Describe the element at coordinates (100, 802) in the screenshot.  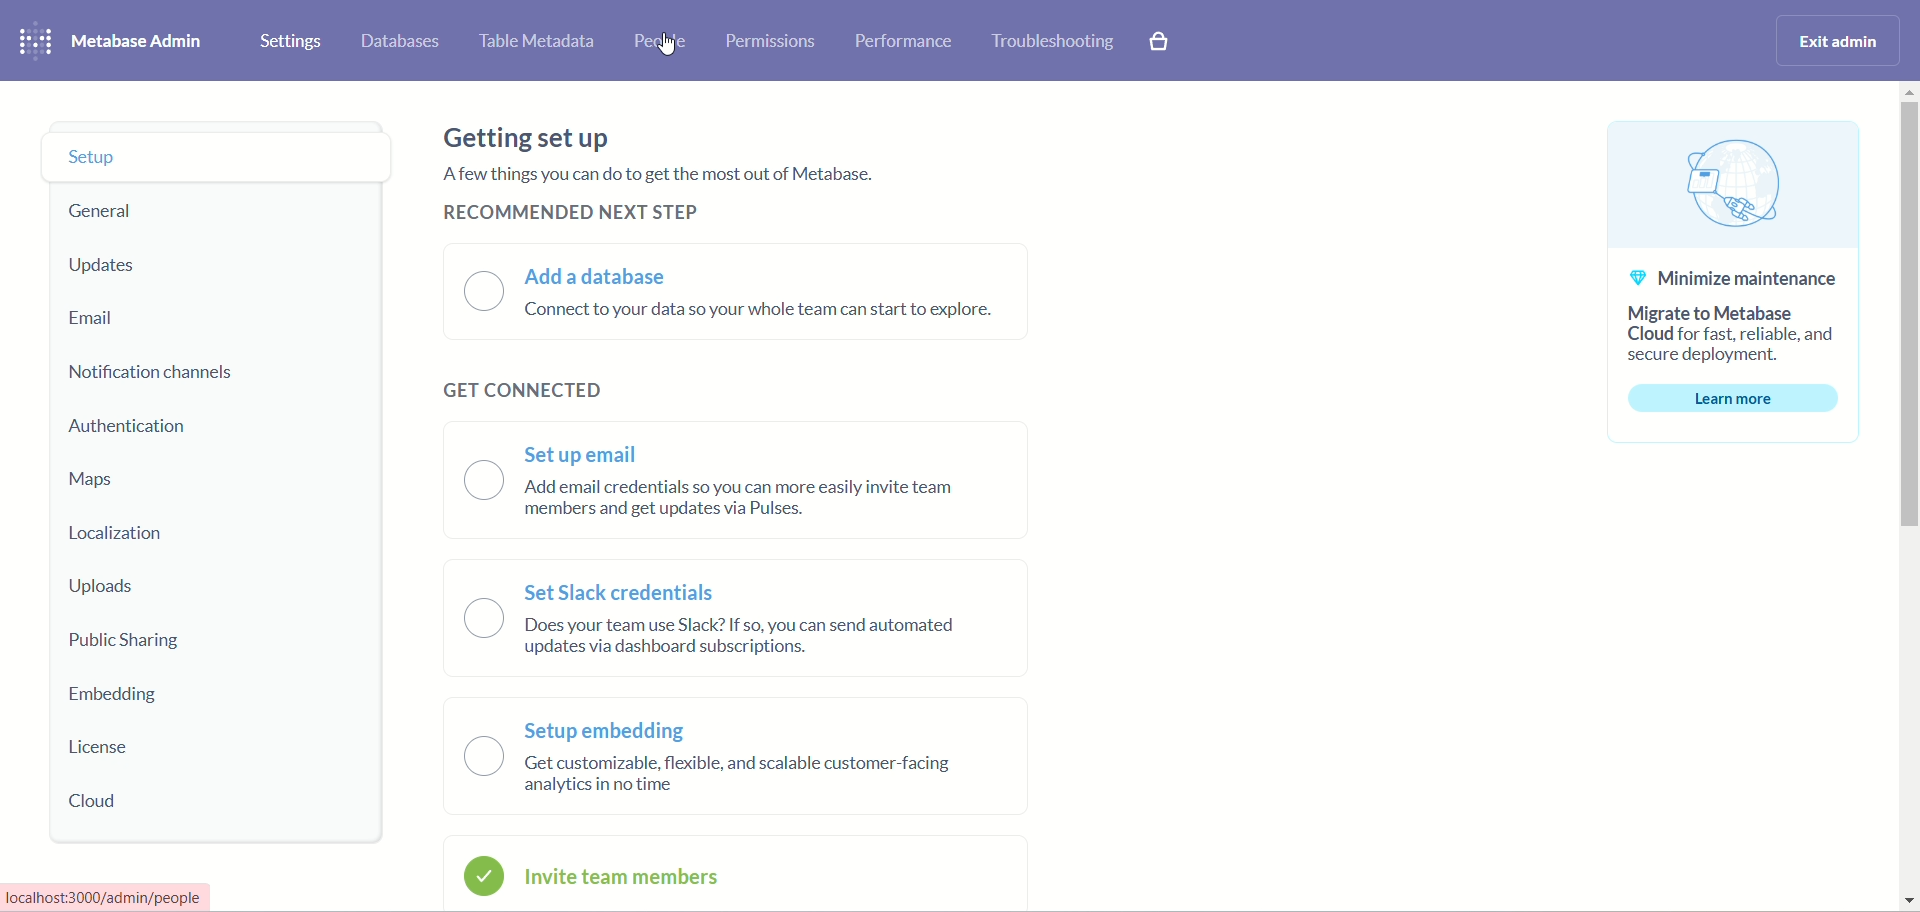
I see `cloud` at that location.